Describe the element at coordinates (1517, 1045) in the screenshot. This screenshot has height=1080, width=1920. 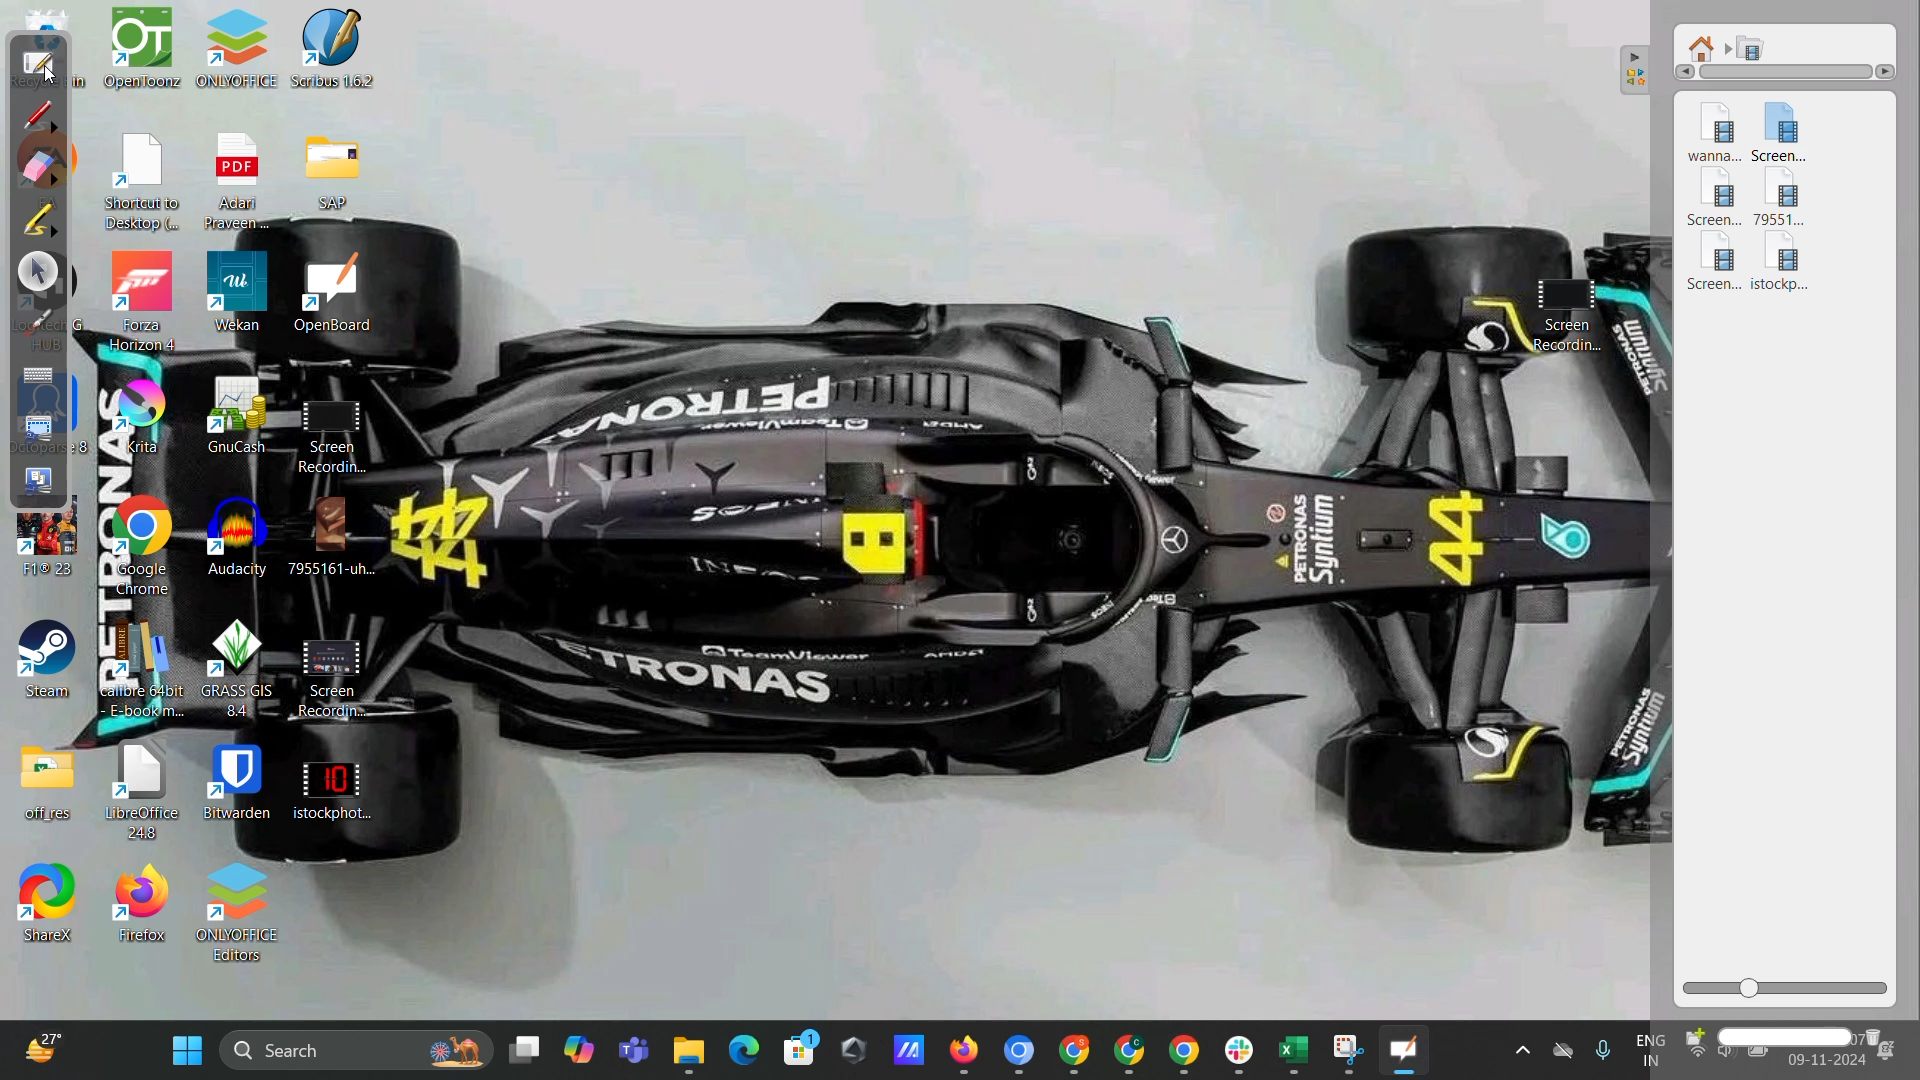
I see `Show hidden icons` at that location.